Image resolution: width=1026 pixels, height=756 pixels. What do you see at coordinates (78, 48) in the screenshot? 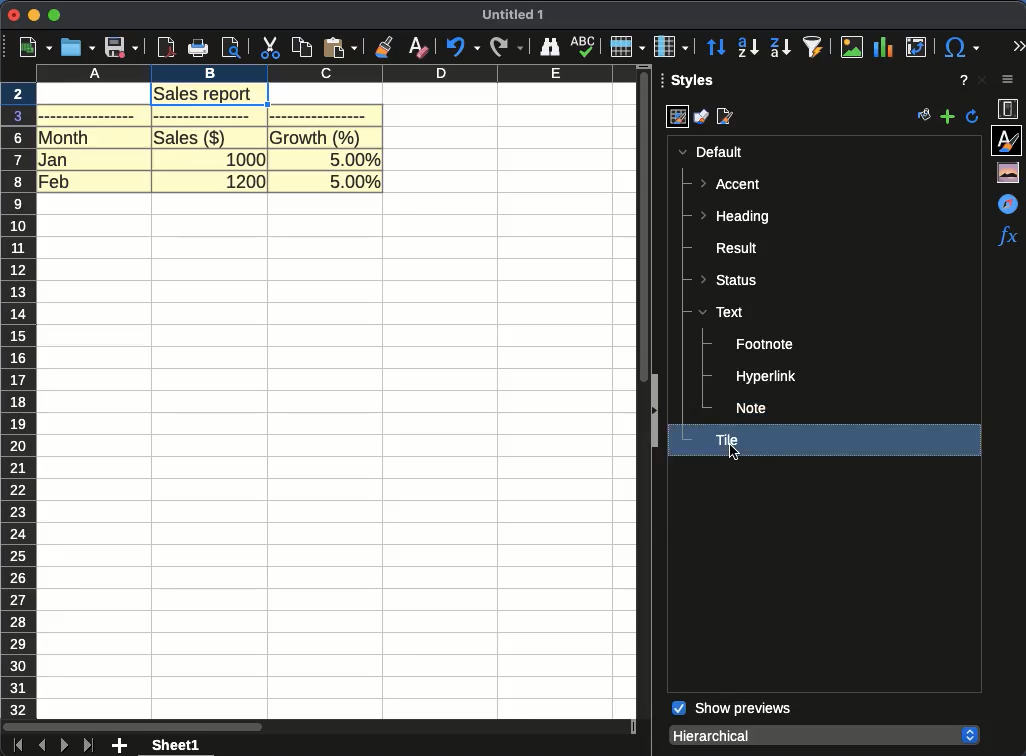
I see `open` at bounding box center [78, 48].